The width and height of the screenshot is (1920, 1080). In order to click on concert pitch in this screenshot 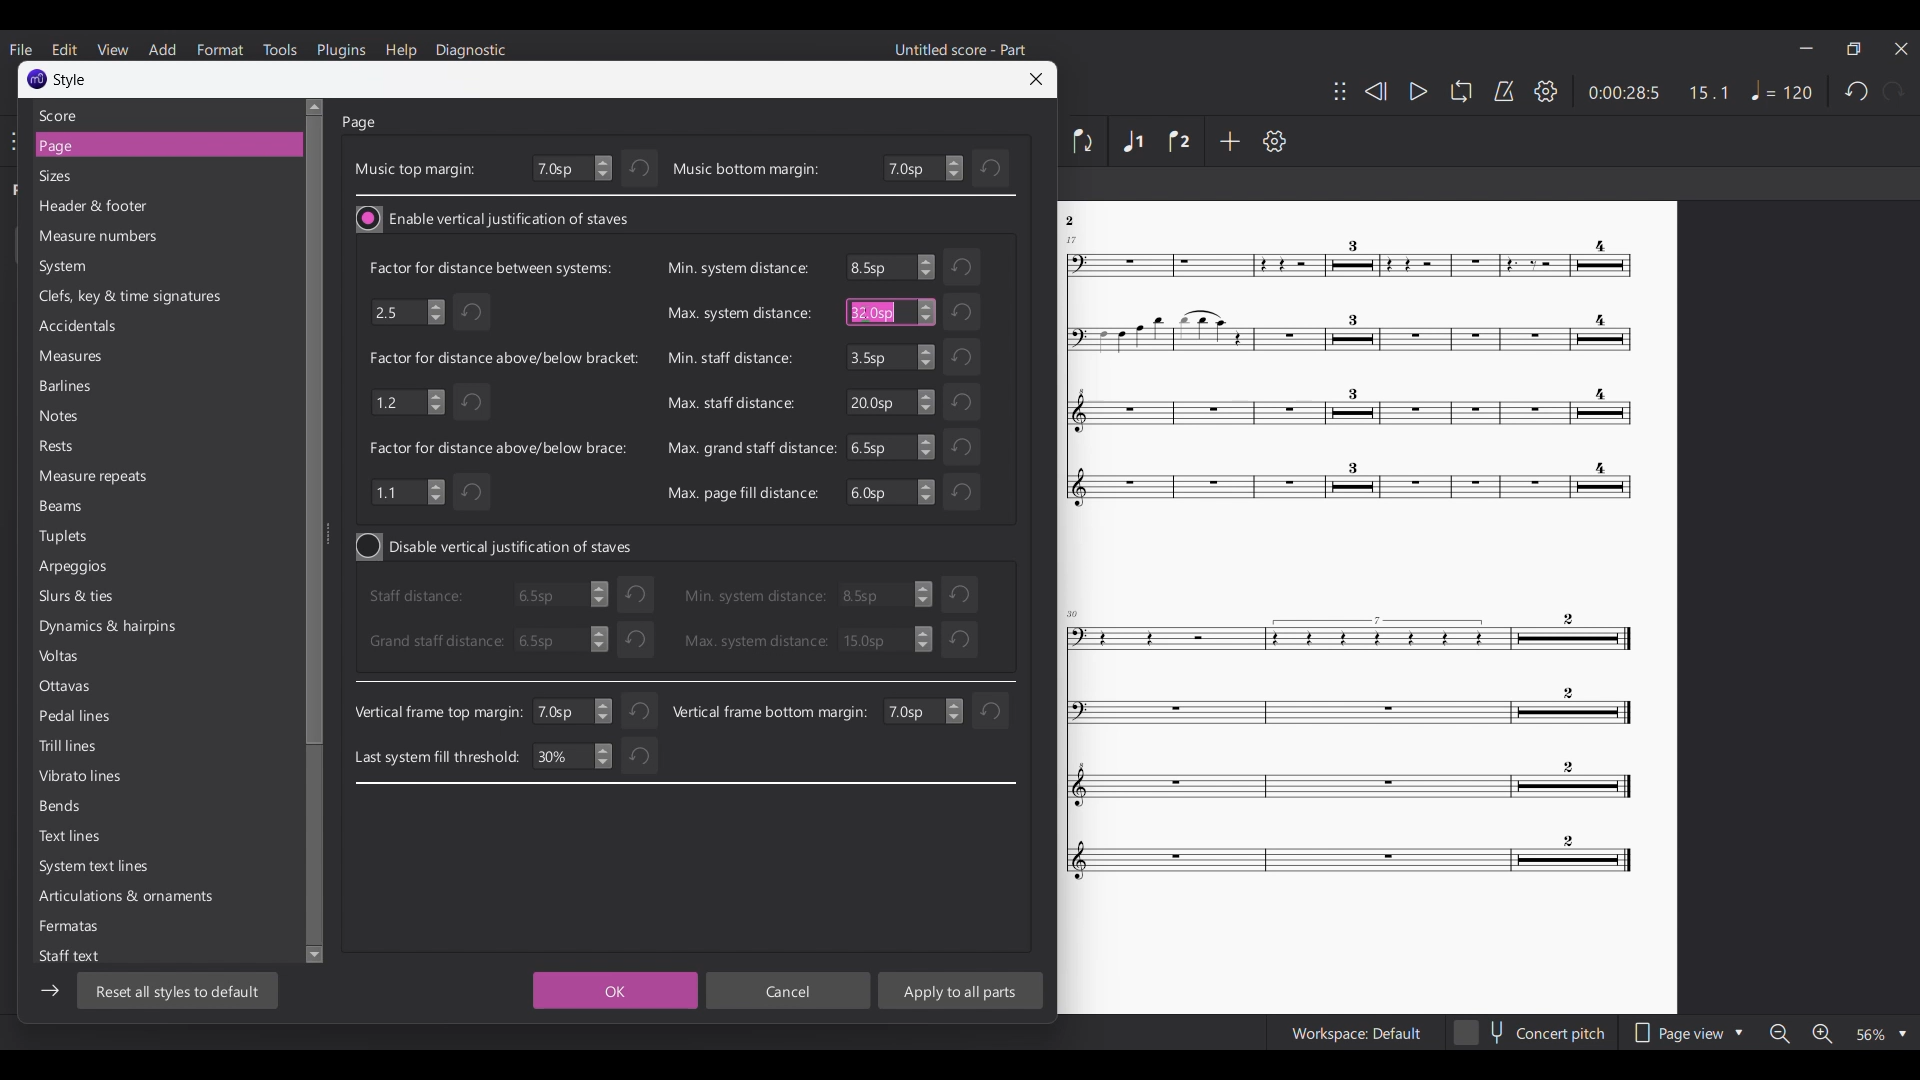, I will do `click(1530, 1035)`.